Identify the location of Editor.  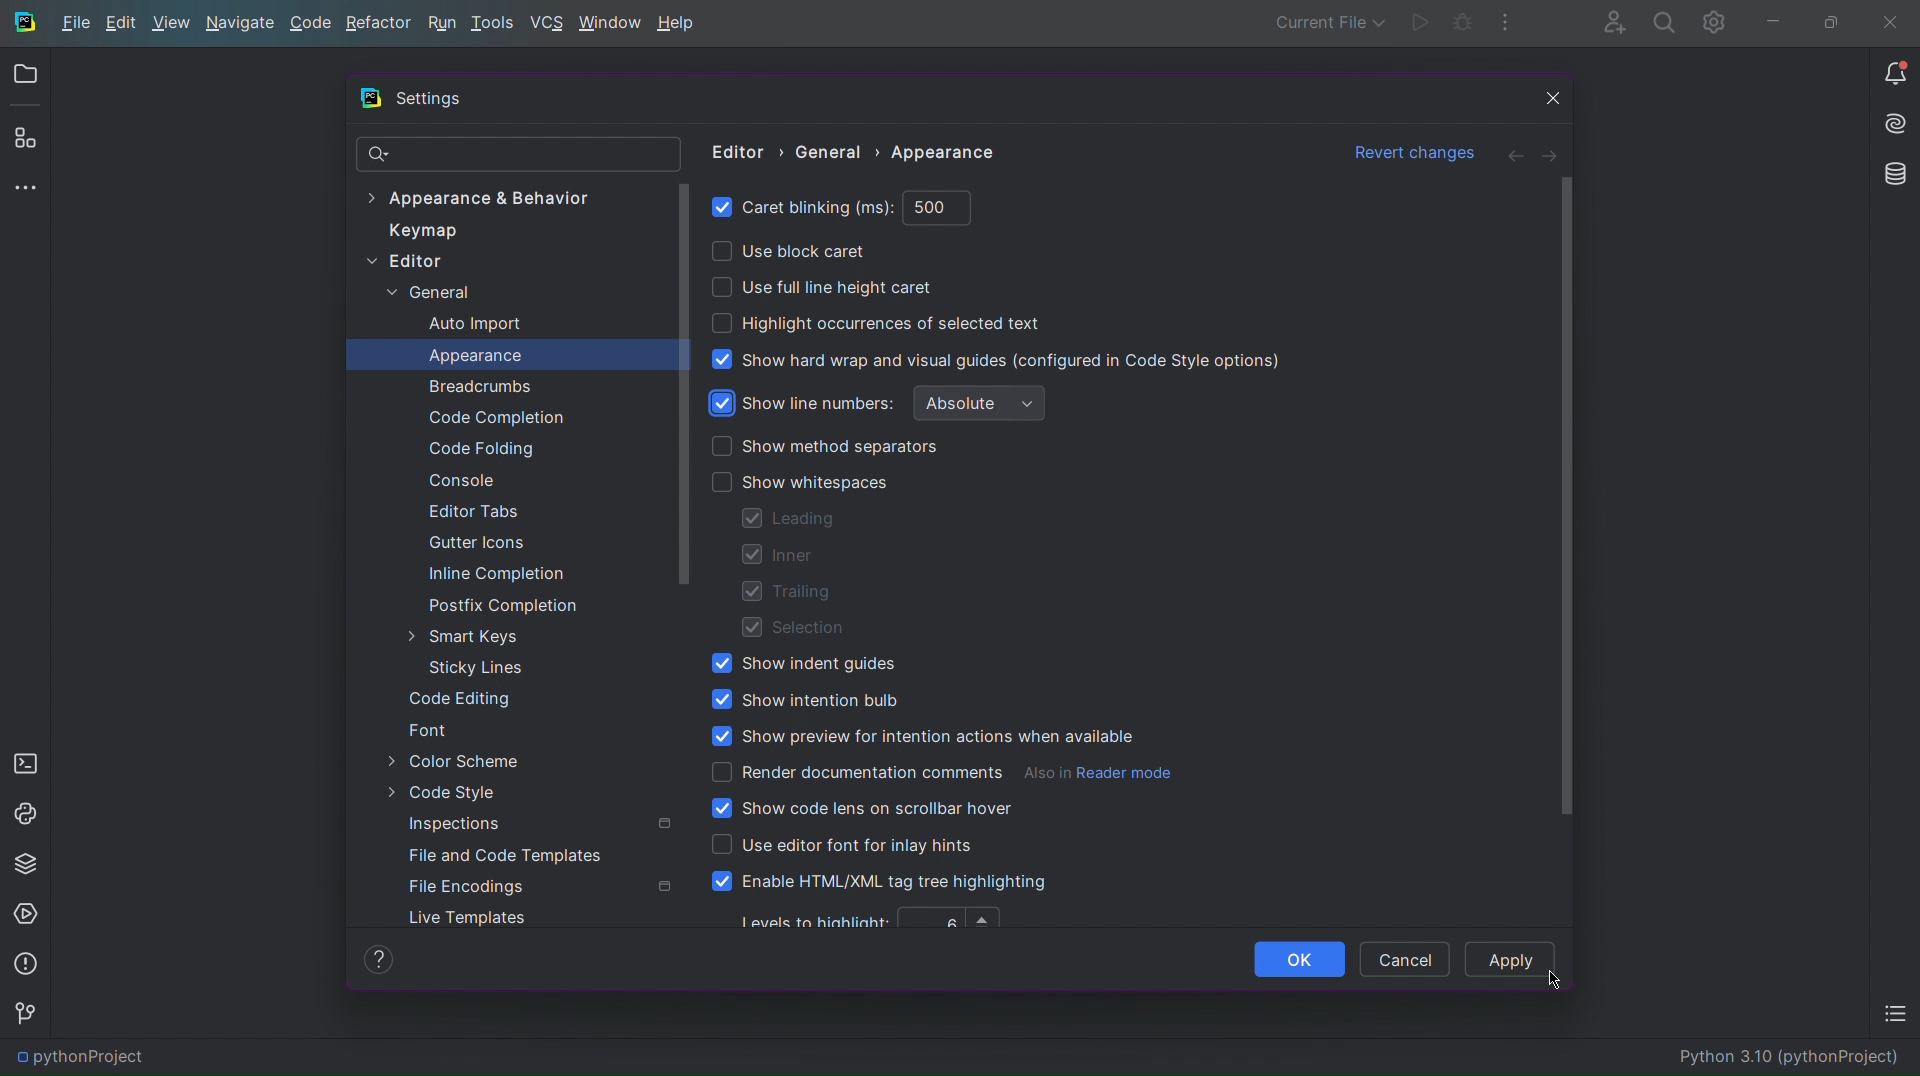
(413, 264).